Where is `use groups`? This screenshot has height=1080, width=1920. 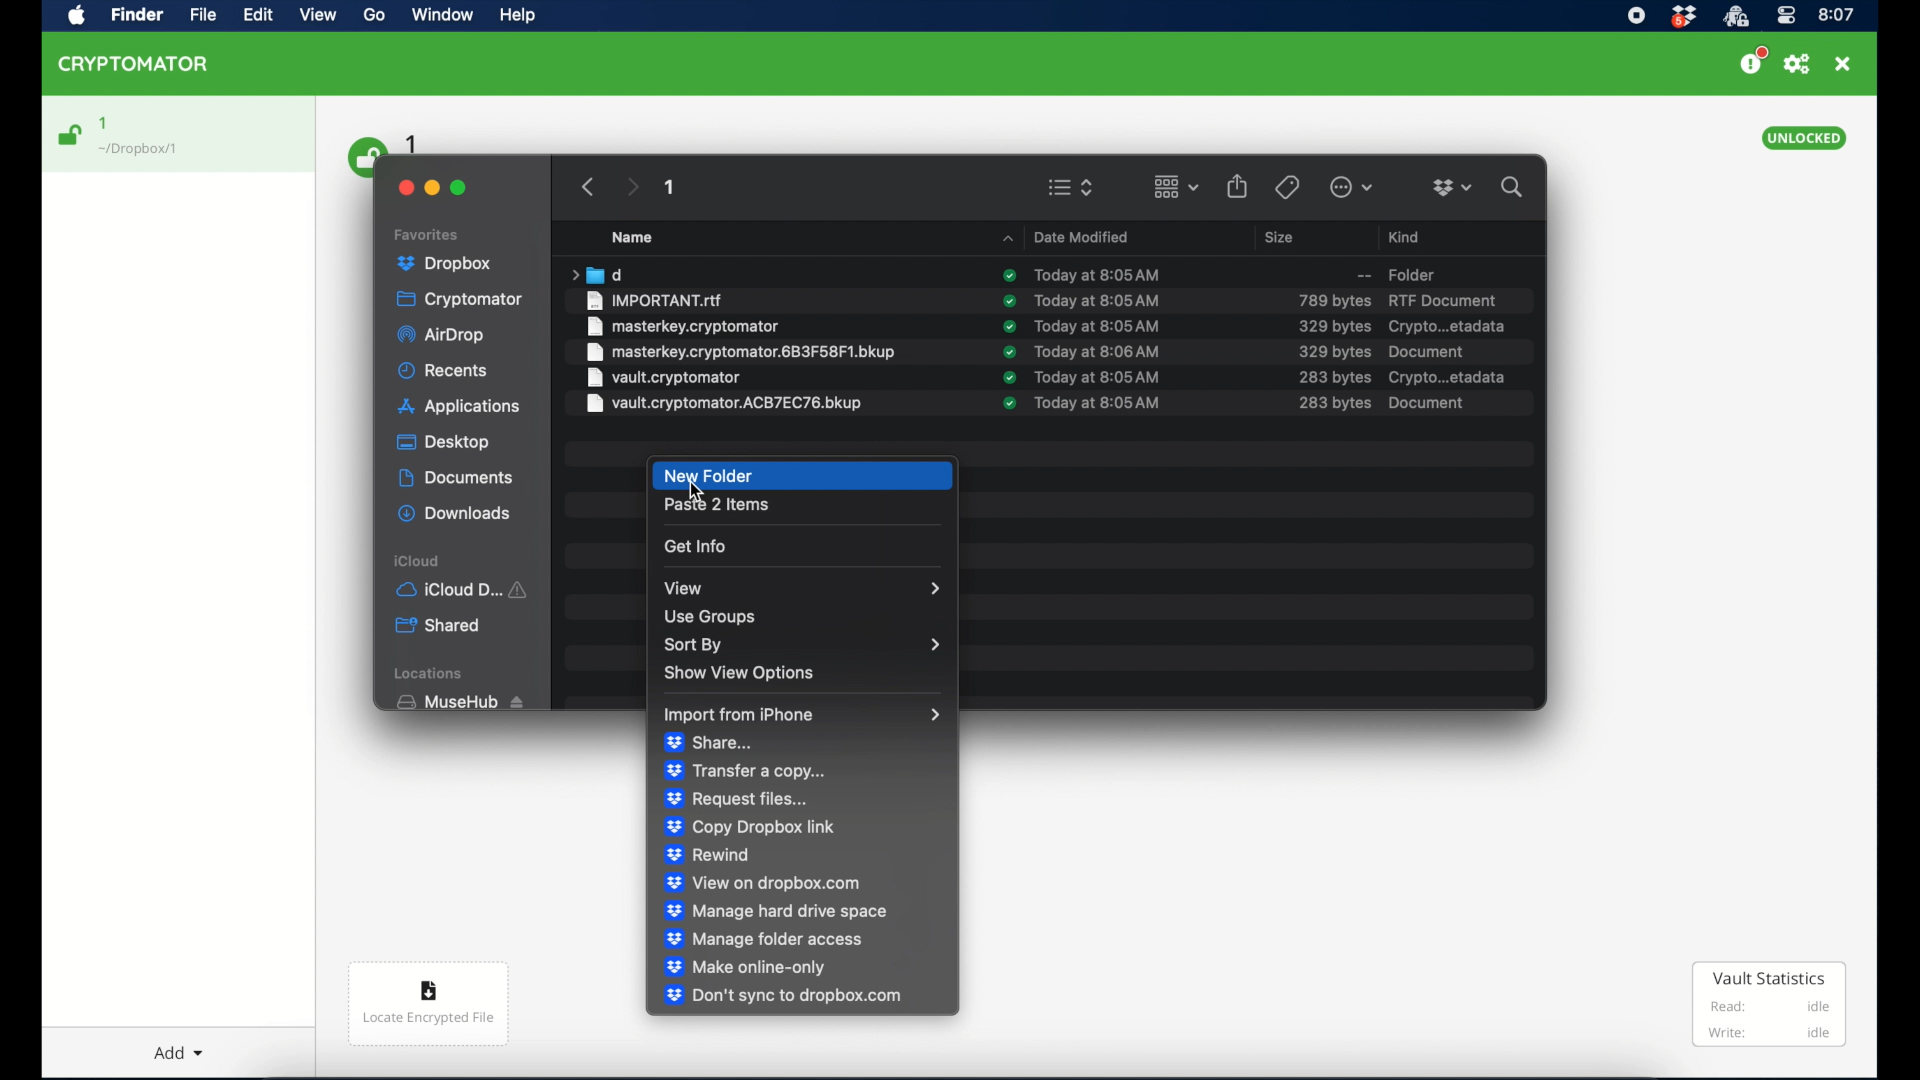
use groups is located at coordinates (709, 616).